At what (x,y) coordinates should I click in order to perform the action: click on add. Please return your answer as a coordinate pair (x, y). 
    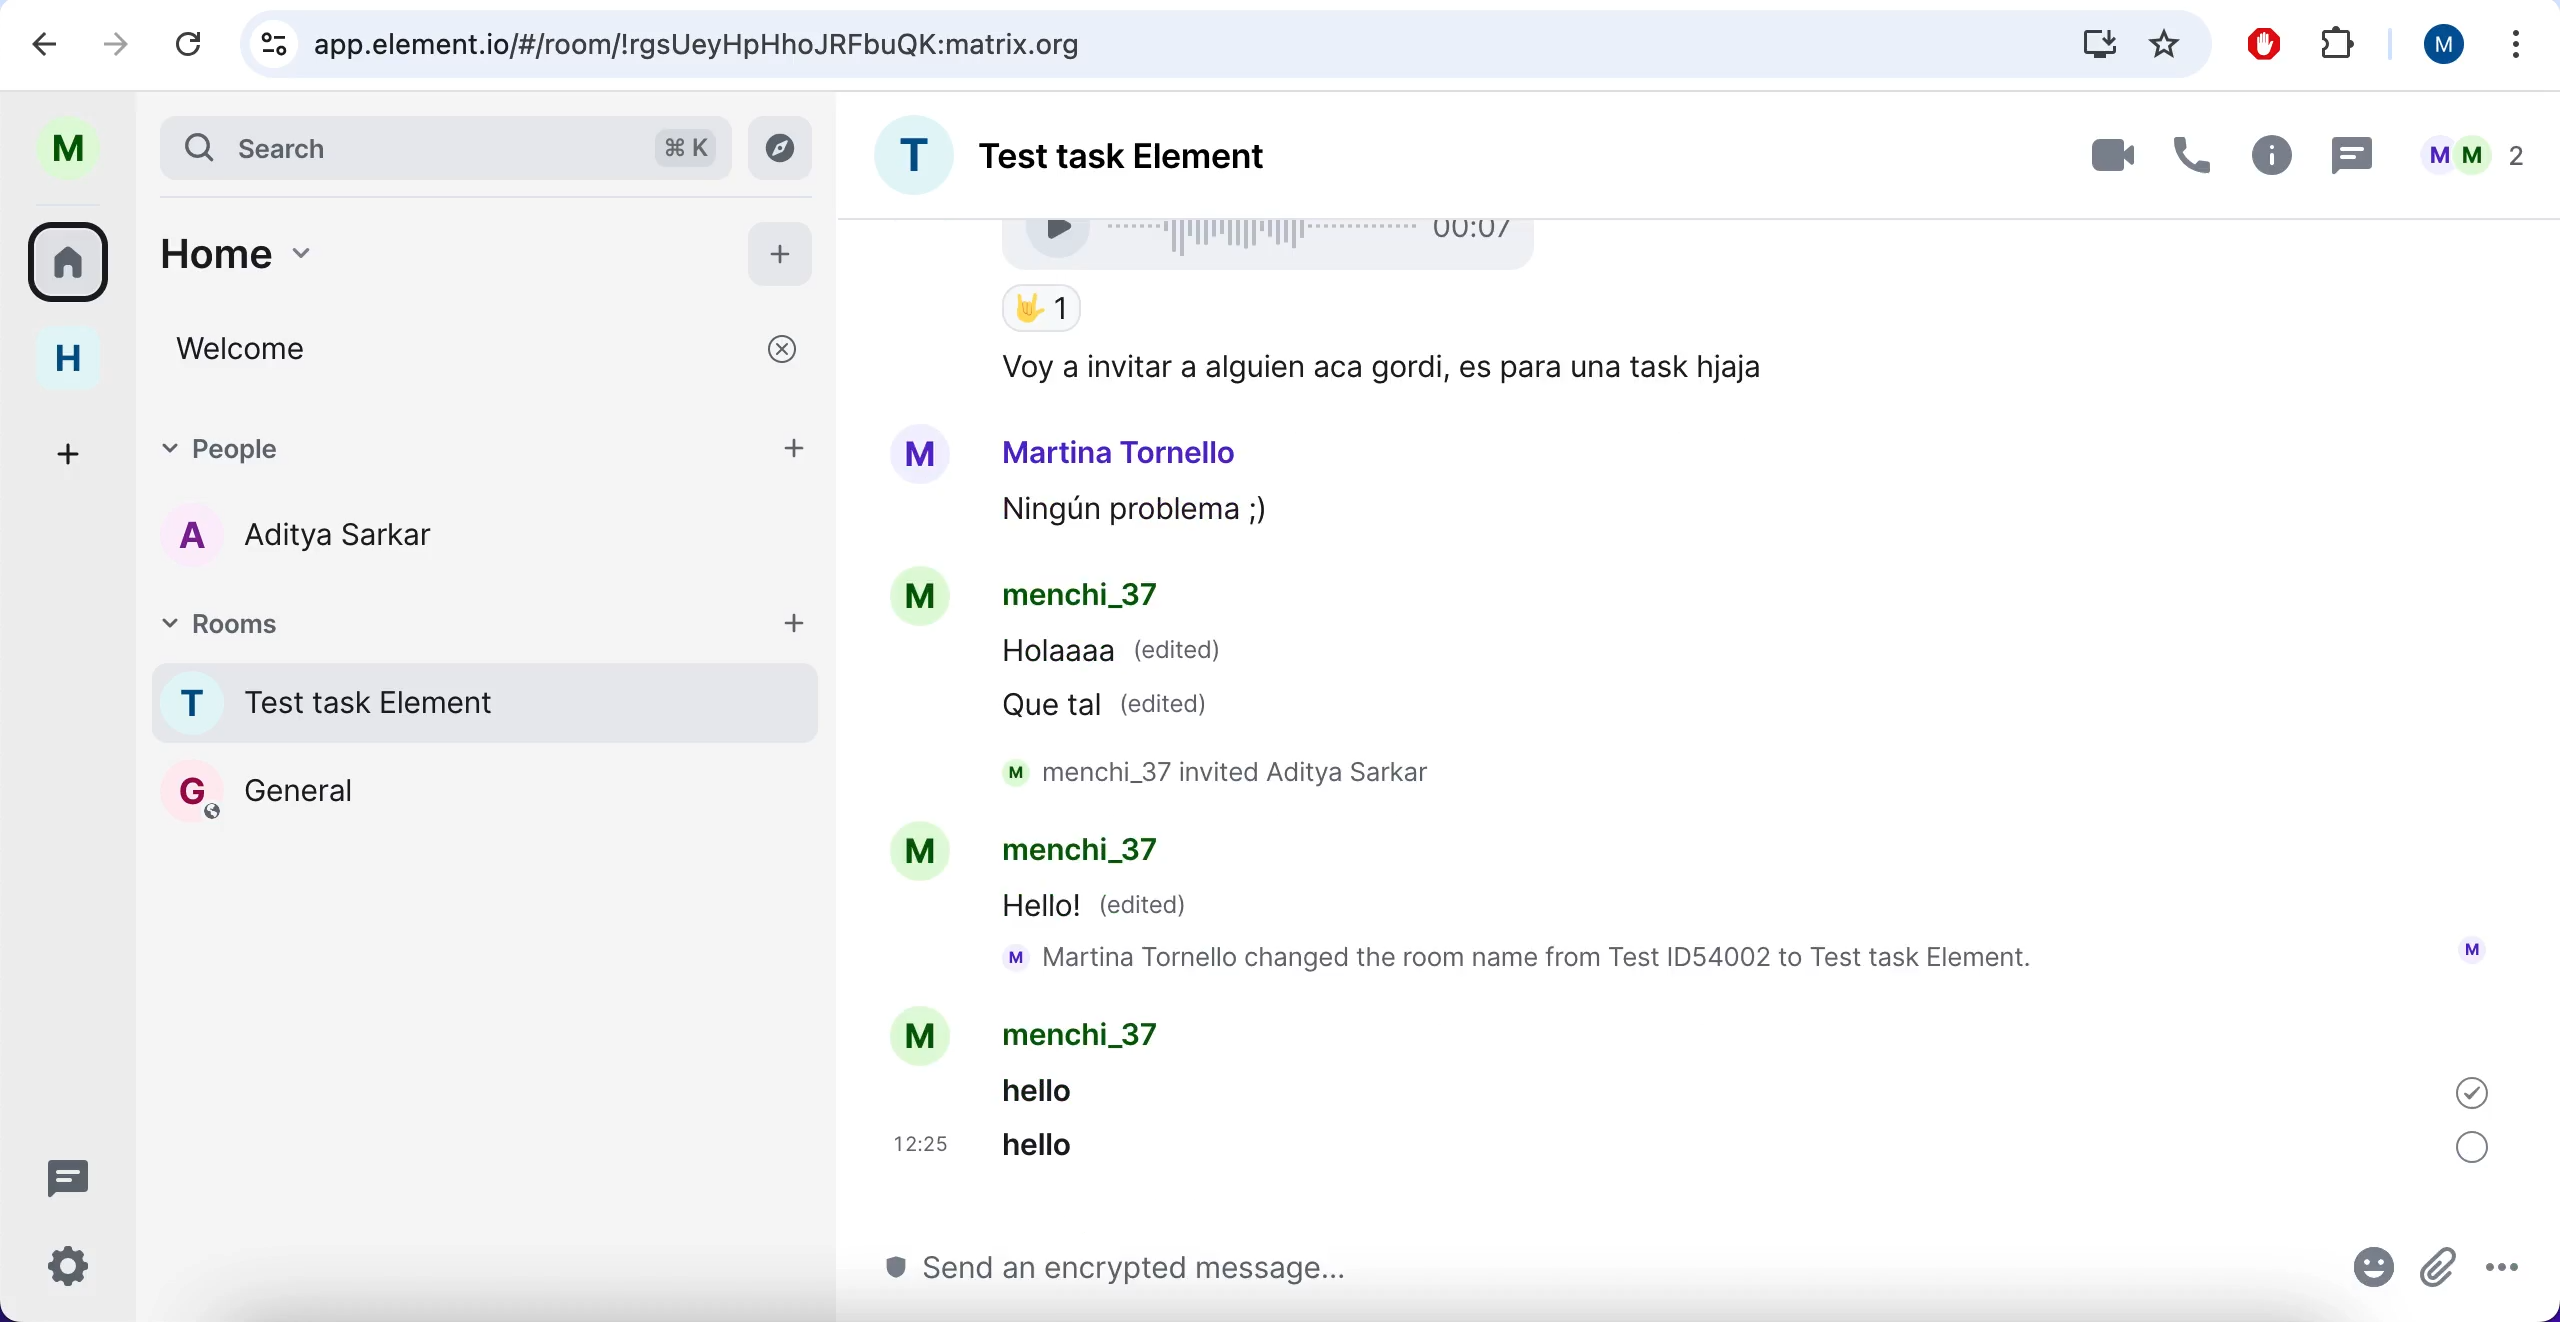
    Looking at the image, I should click on (795, 621).